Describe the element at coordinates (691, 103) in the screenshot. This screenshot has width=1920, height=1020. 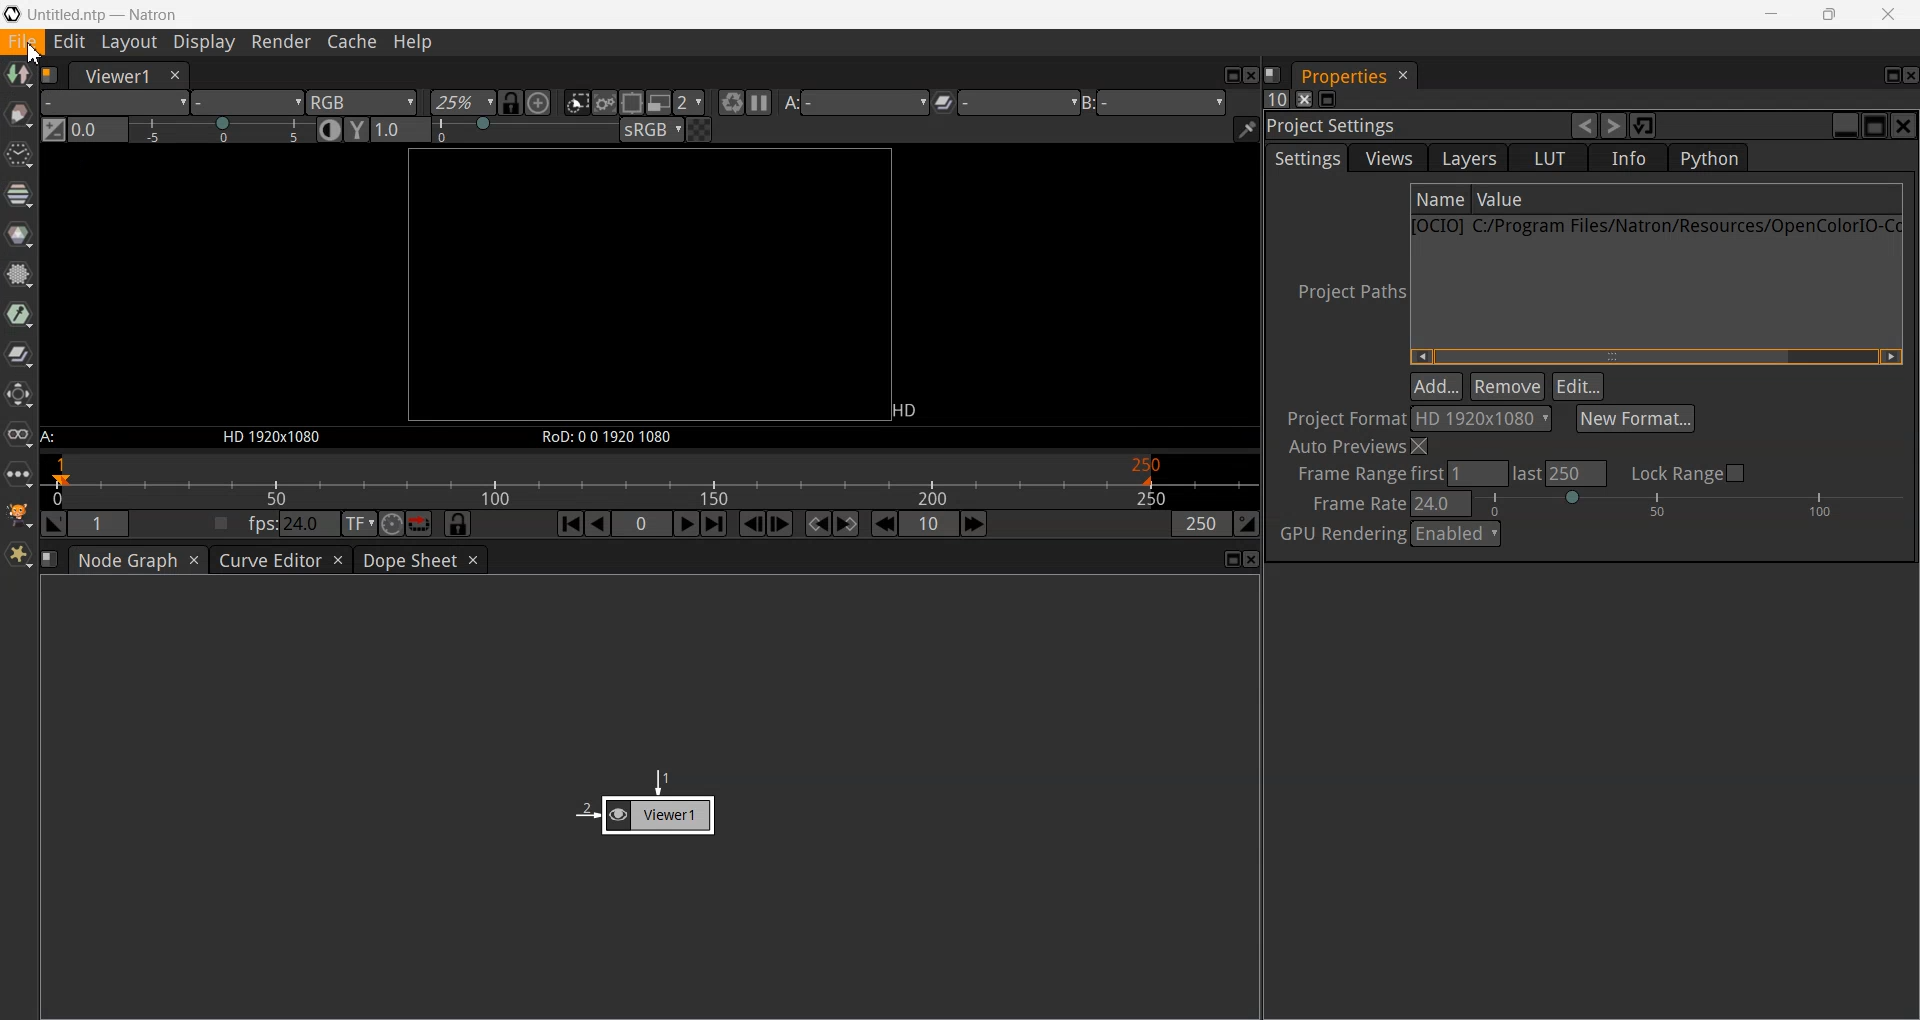
I see `Enter the factors ` at that location.